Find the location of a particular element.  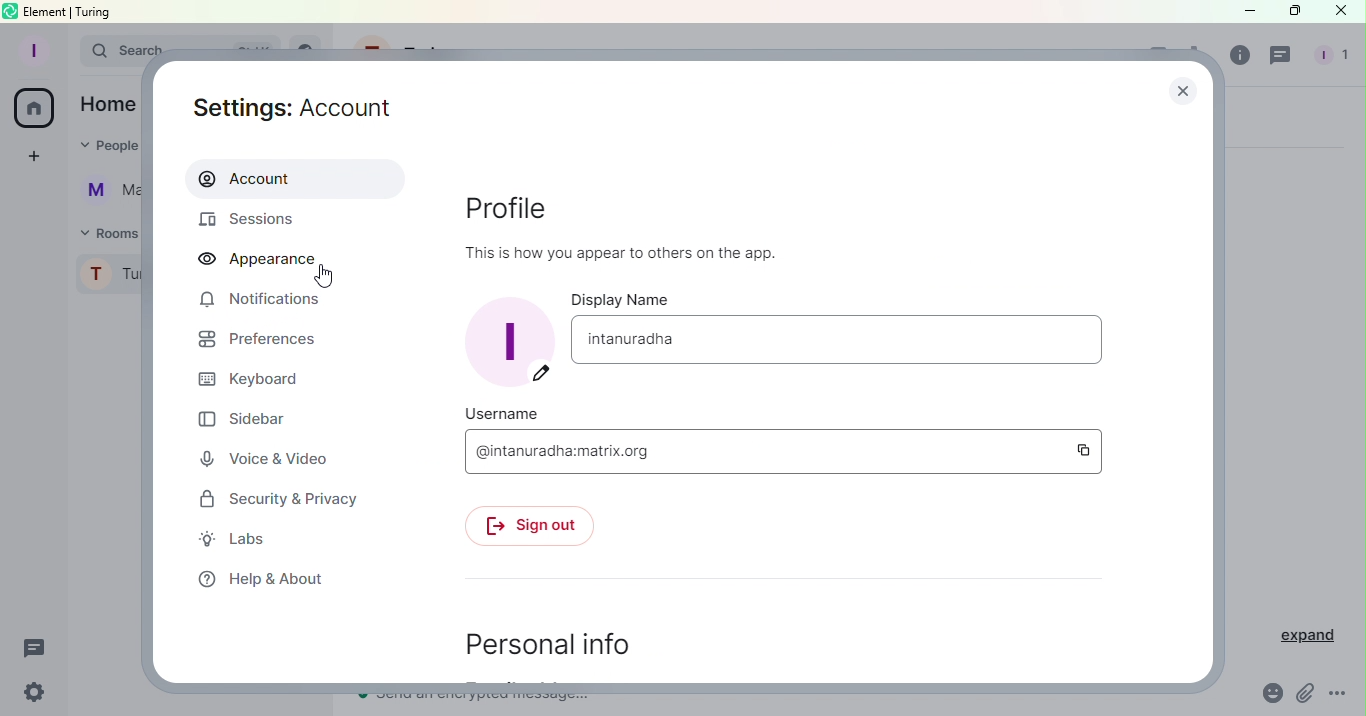

Settings is located at coordinates (35, 690).